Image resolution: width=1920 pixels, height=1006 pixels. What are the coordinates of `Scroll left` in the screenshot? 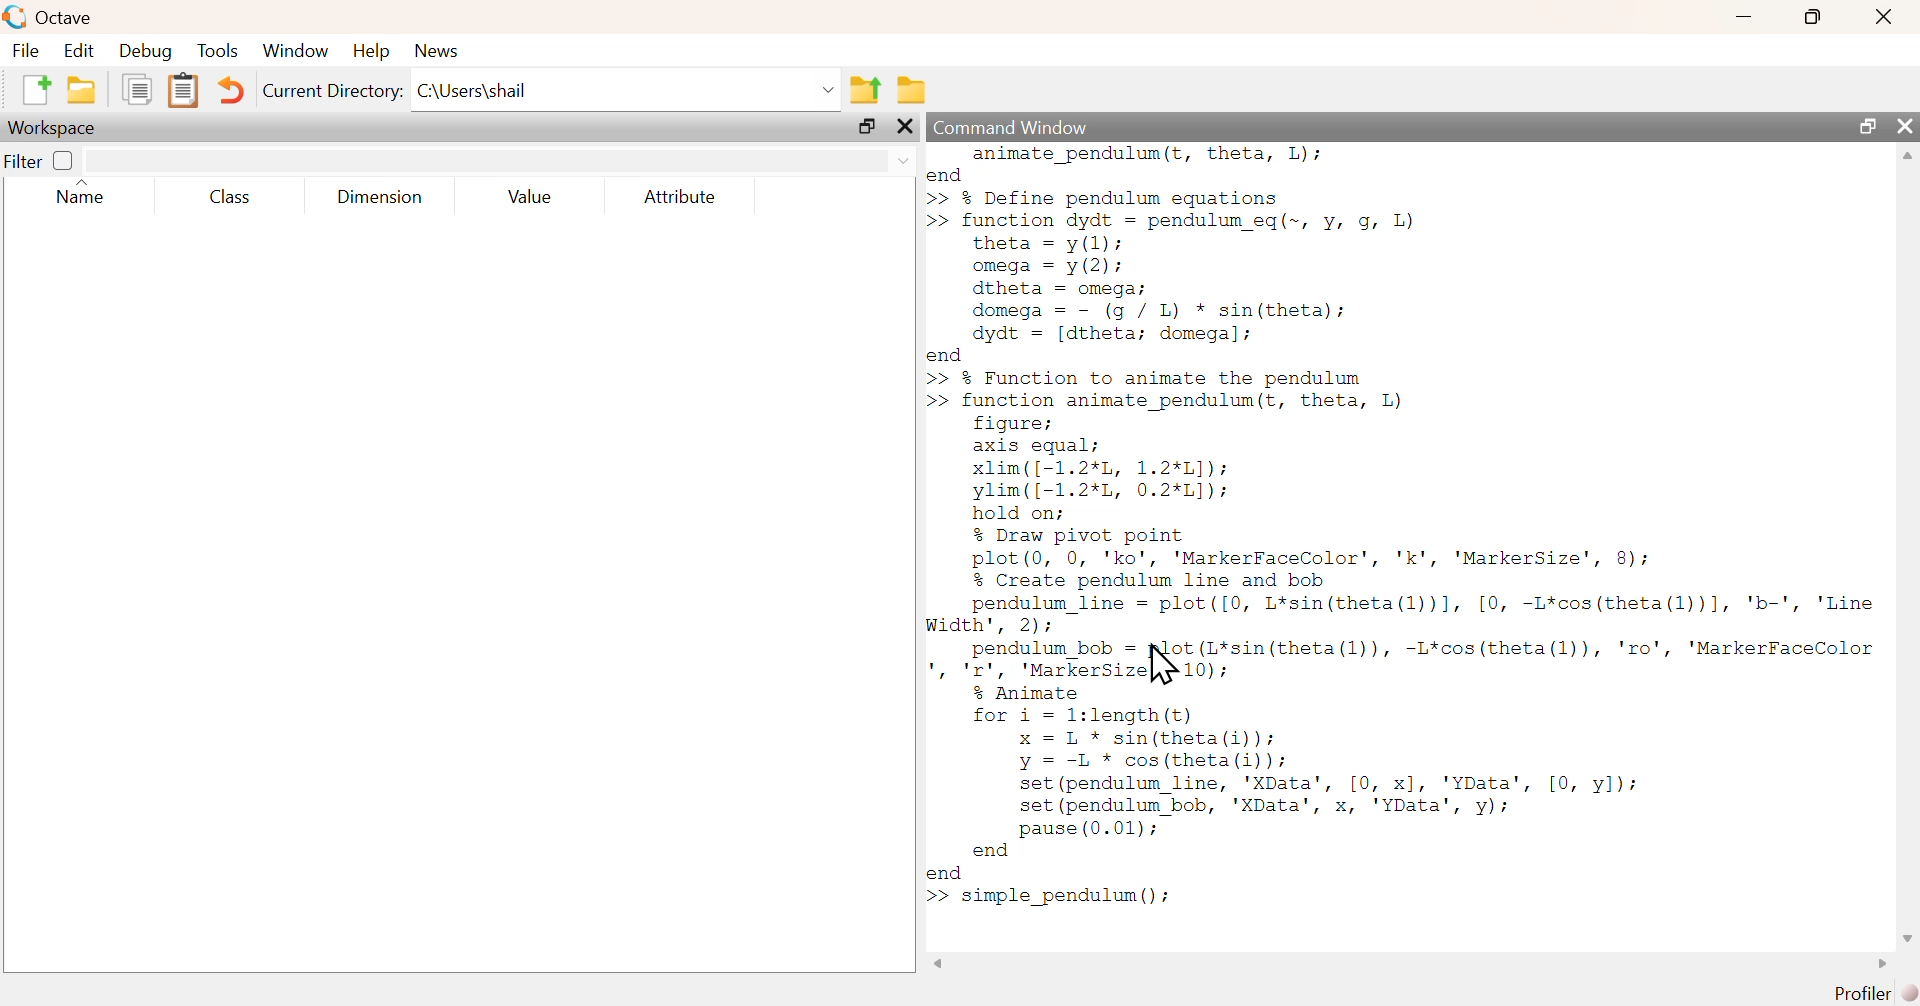 It's located at (945, 964).